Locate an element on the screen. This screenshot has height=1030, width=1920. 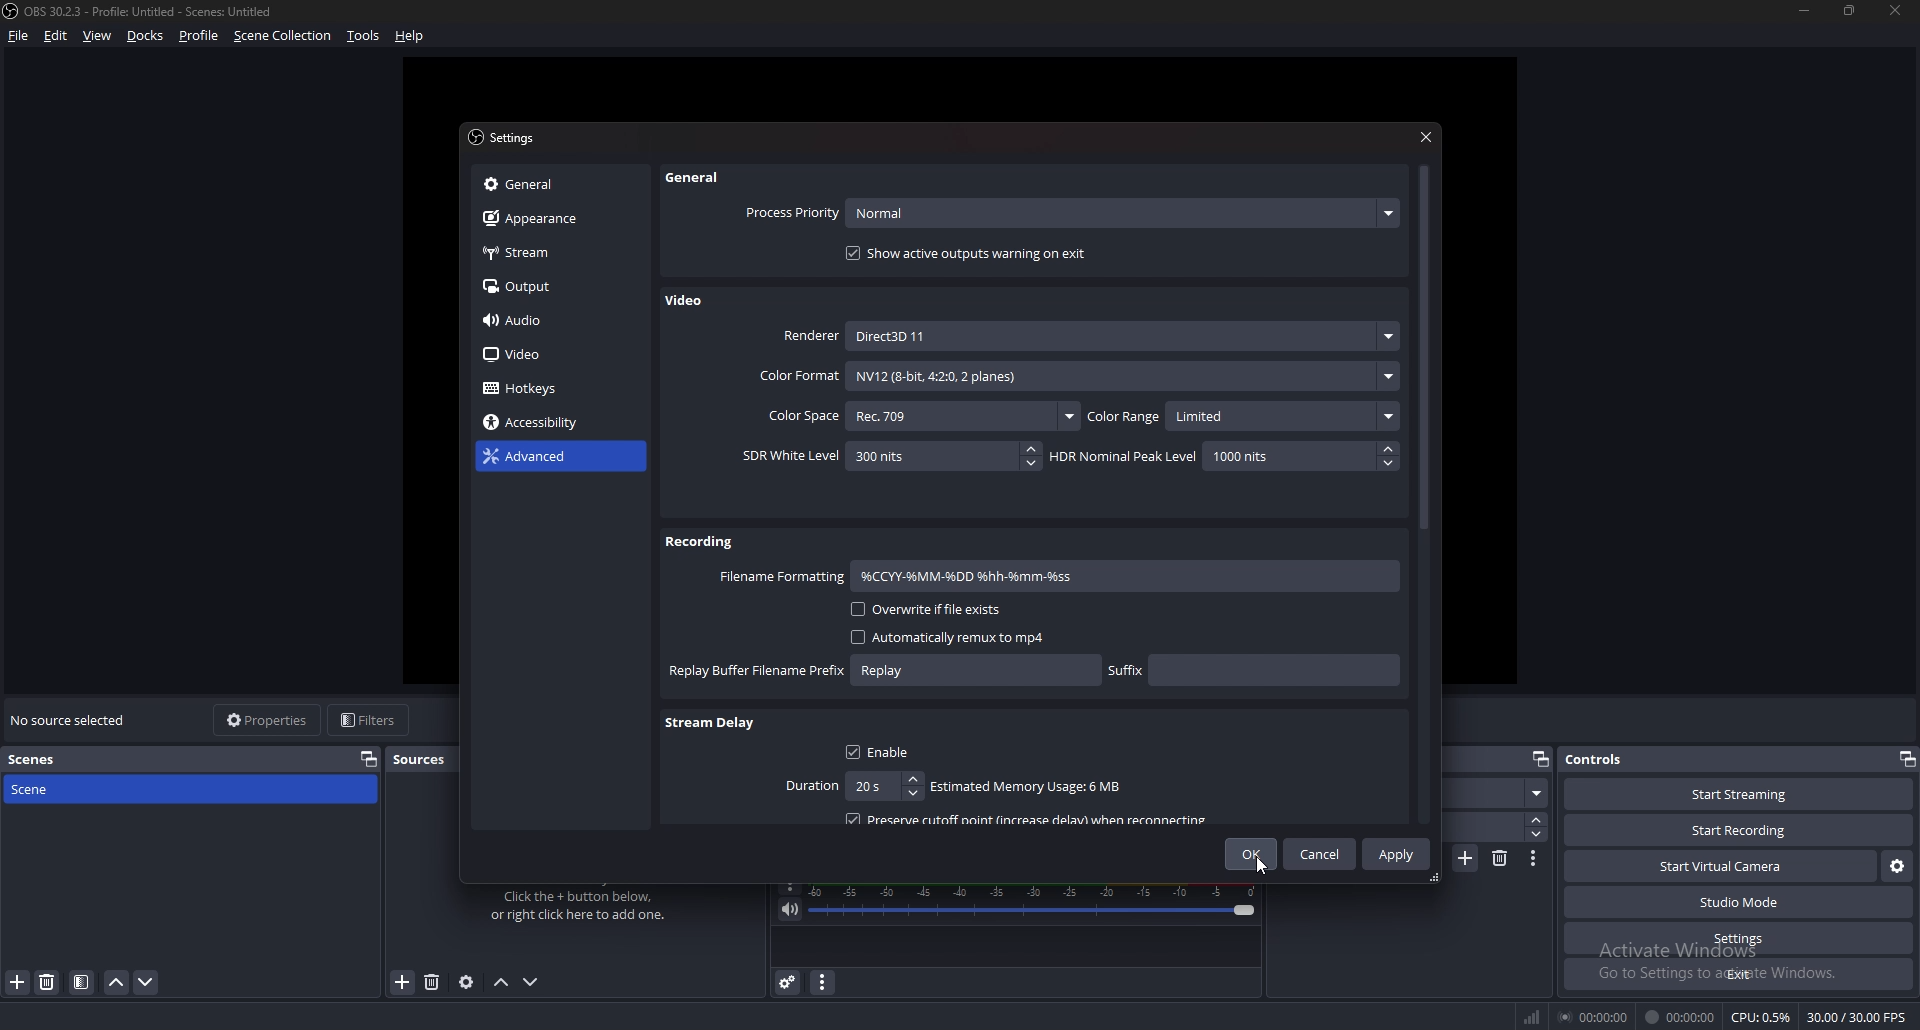
start virtual camera is located at coordinates (1722, 867).